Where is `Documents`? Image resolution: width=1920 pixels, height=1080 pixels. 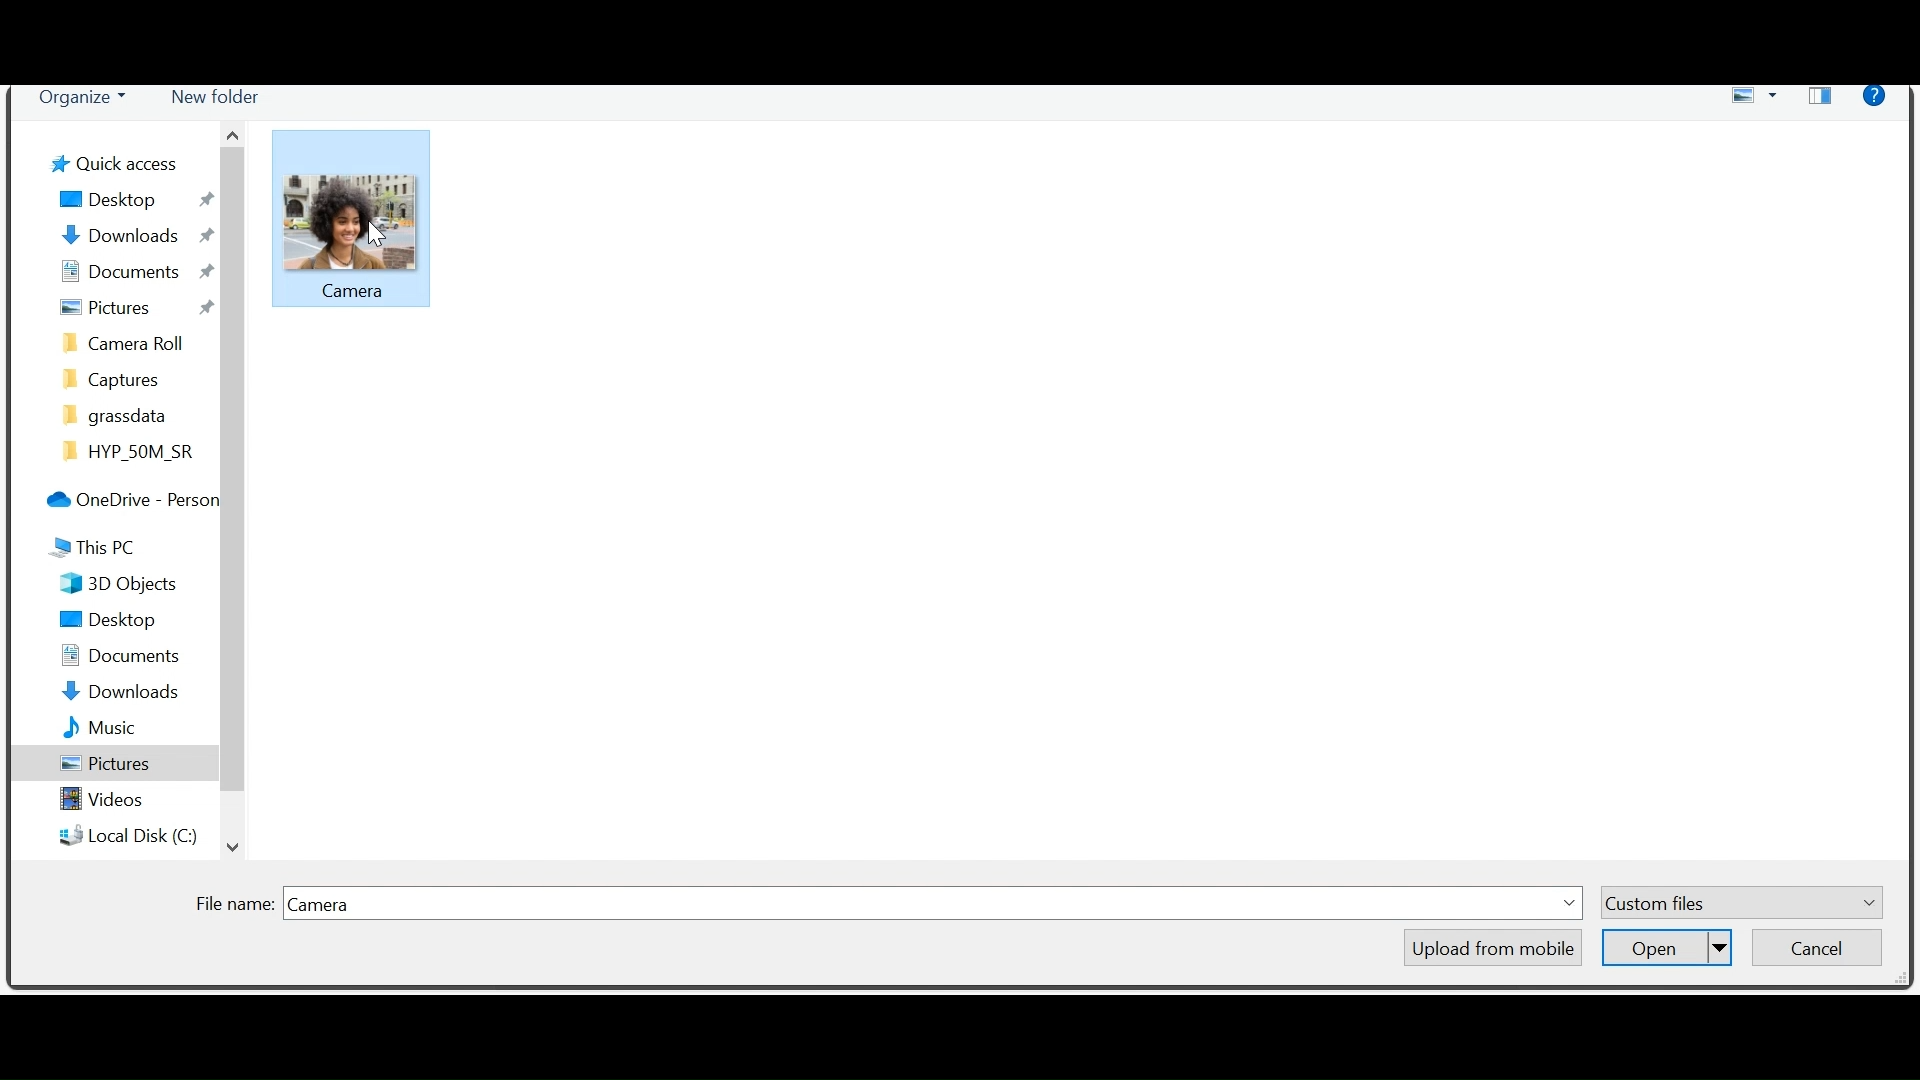
Documents is located at coordinates (118, 657).